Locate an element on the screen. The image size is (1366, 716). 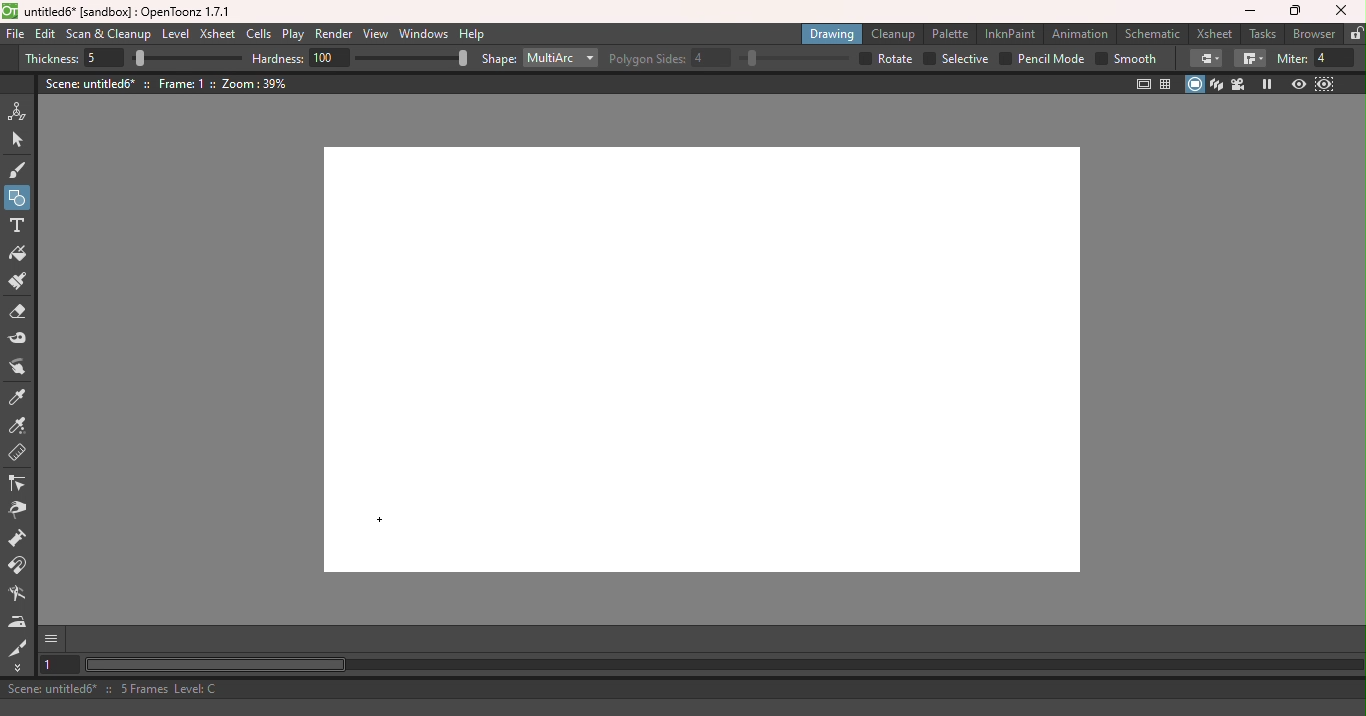
Windows is located at coordinates (424, 34).